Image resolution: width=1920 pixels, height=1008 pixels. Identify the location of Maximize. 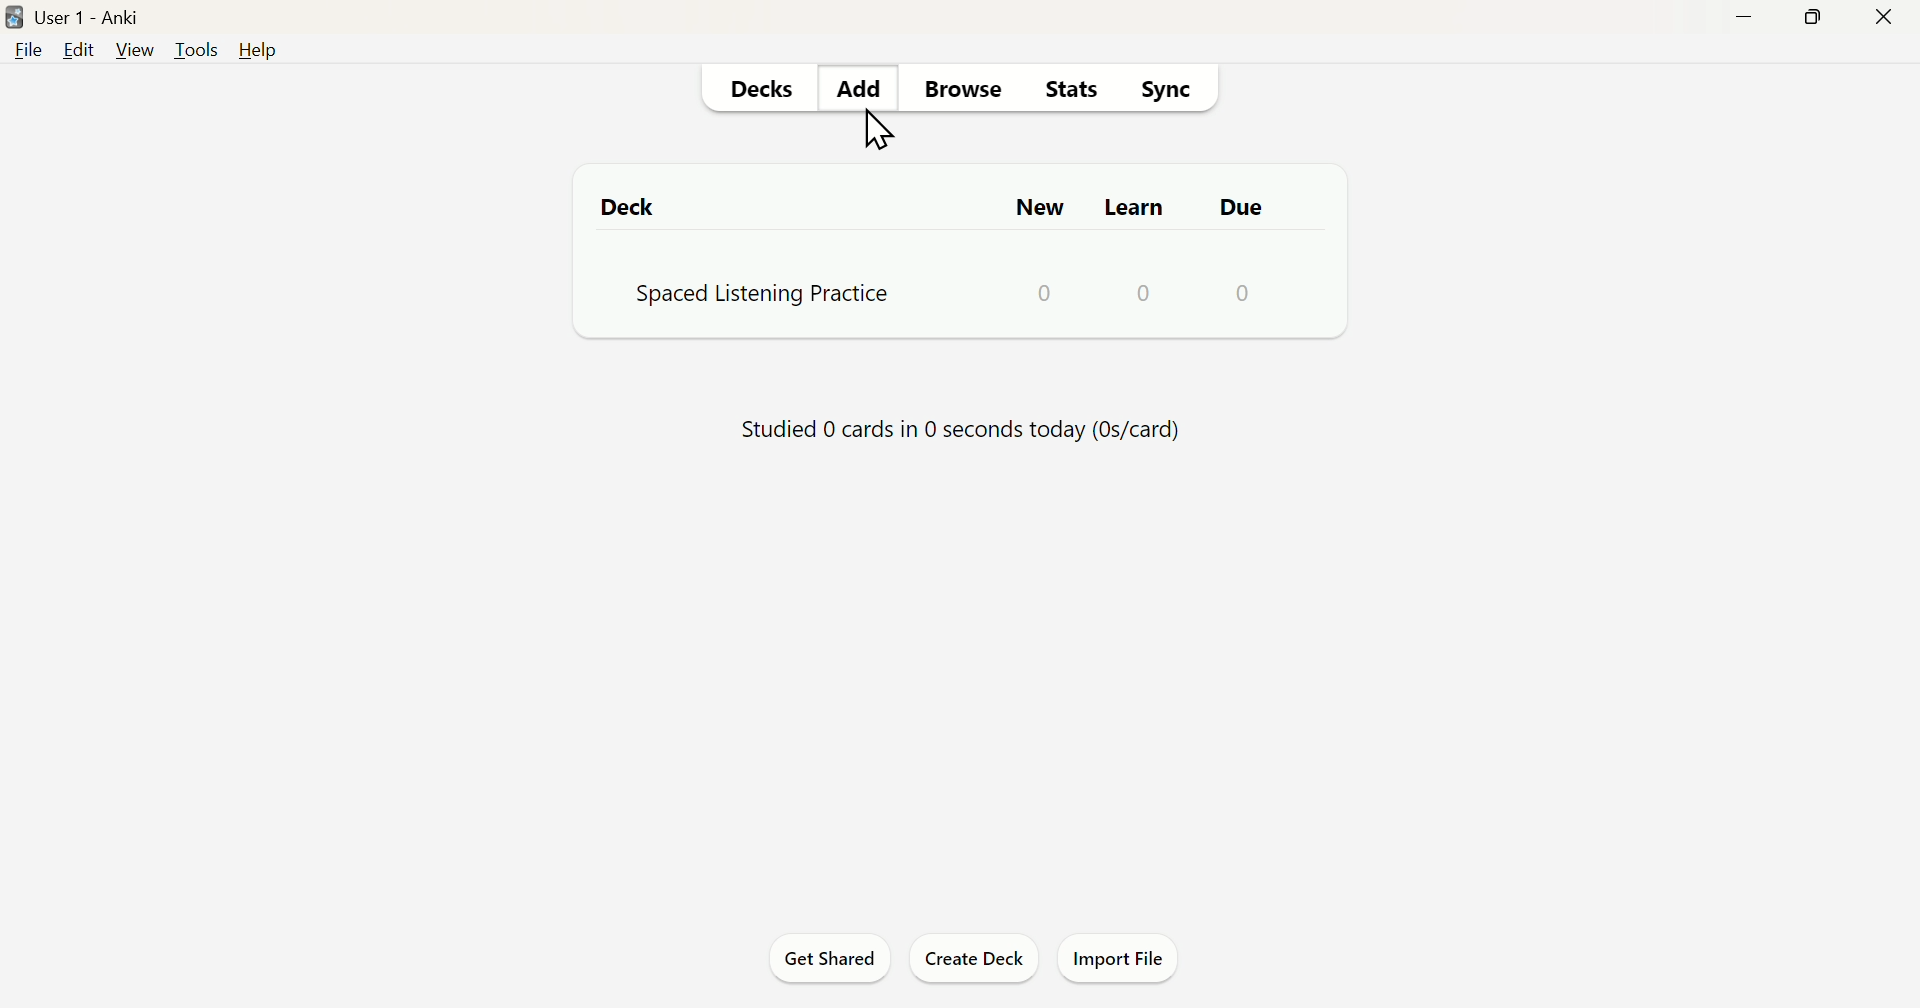
(1818, 19).